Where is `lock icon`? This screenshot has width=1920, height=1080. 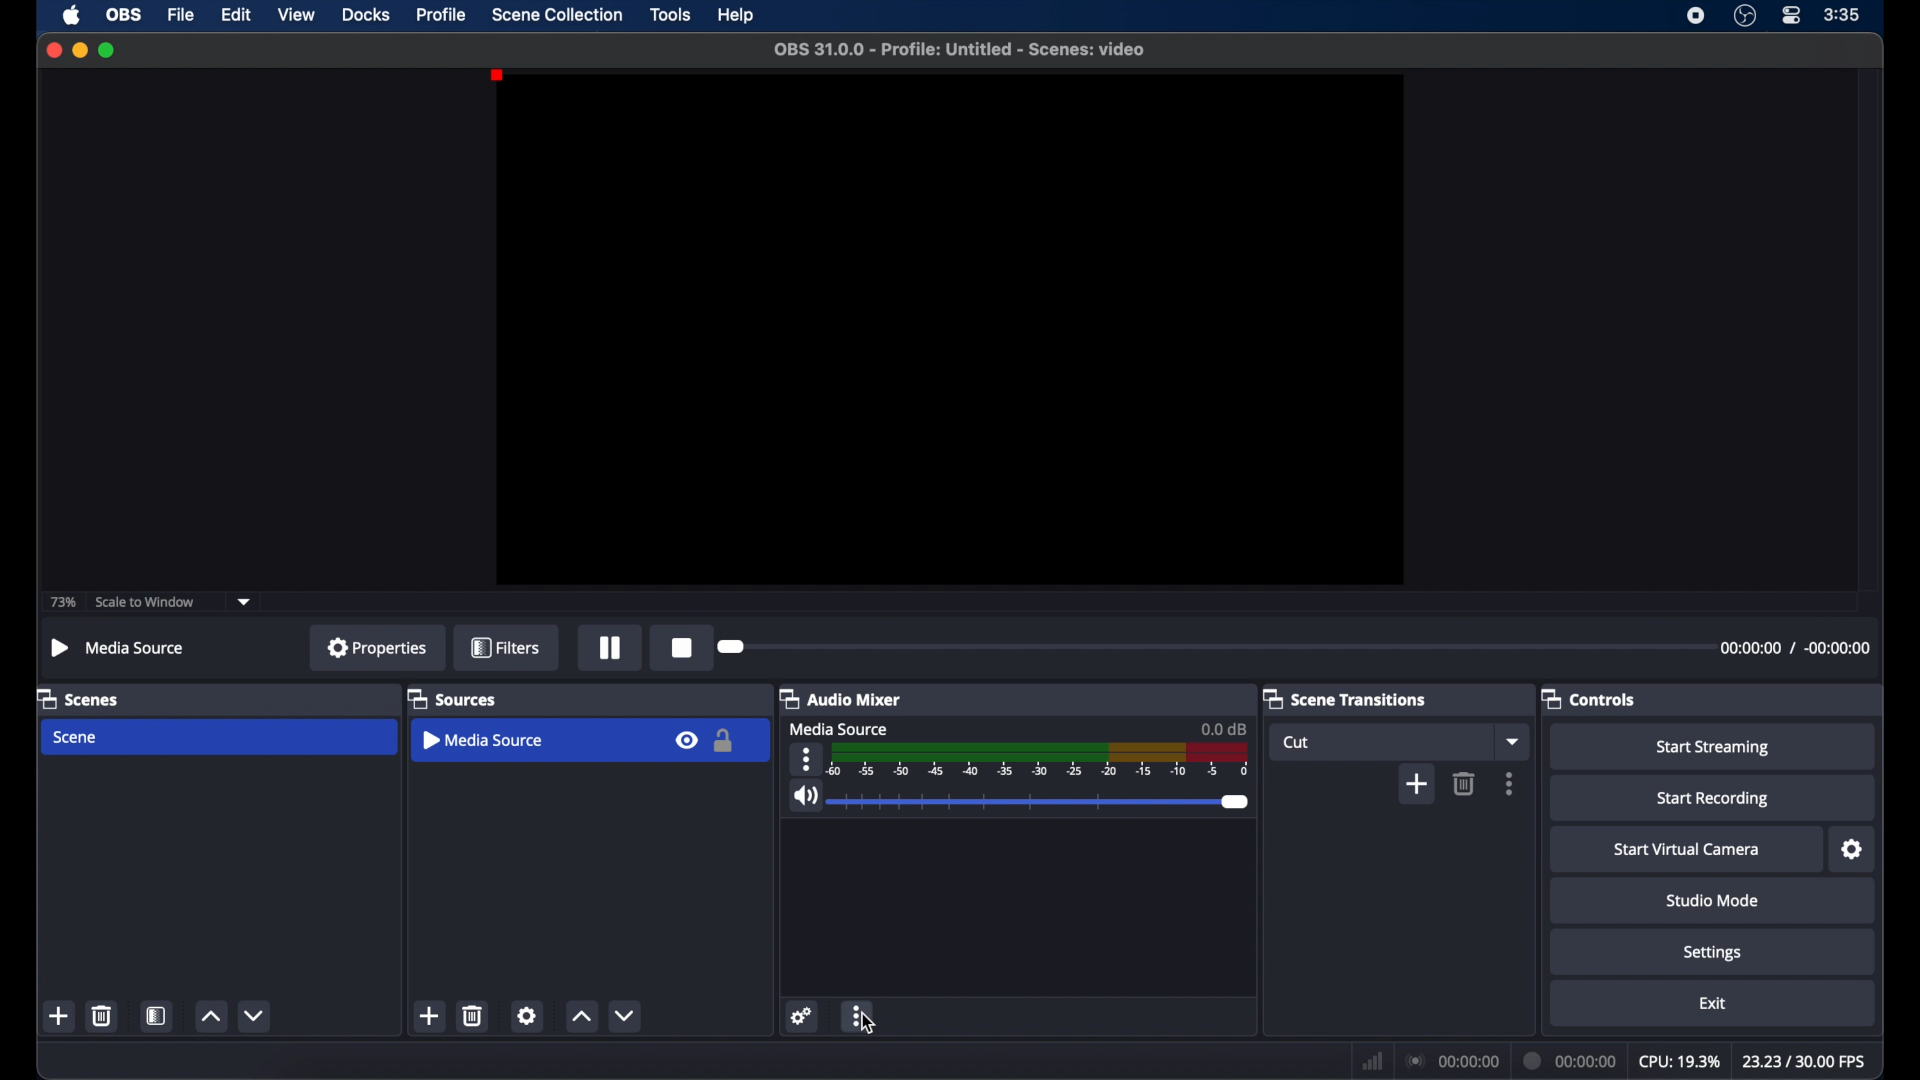
lock icon is located at coordinates (724, 740).